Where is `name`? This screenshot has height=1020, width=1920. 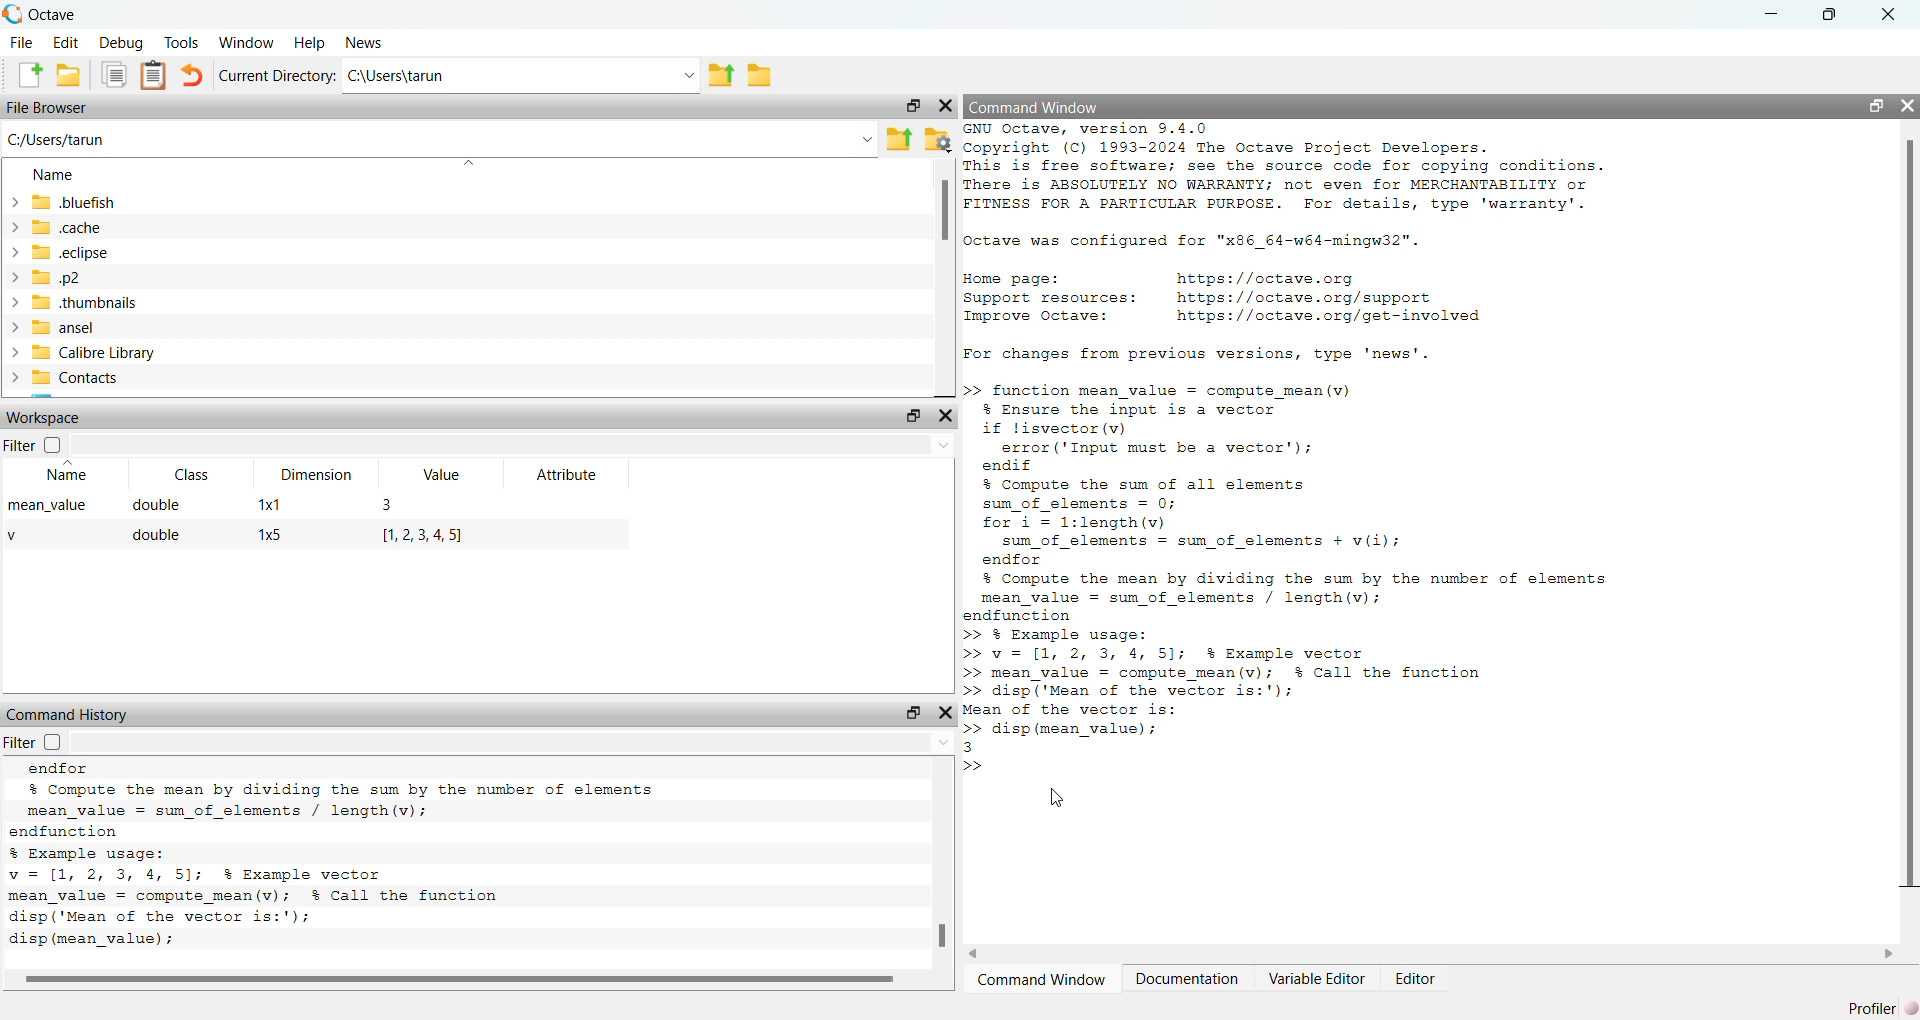
name is located at coordinates (56, 176).